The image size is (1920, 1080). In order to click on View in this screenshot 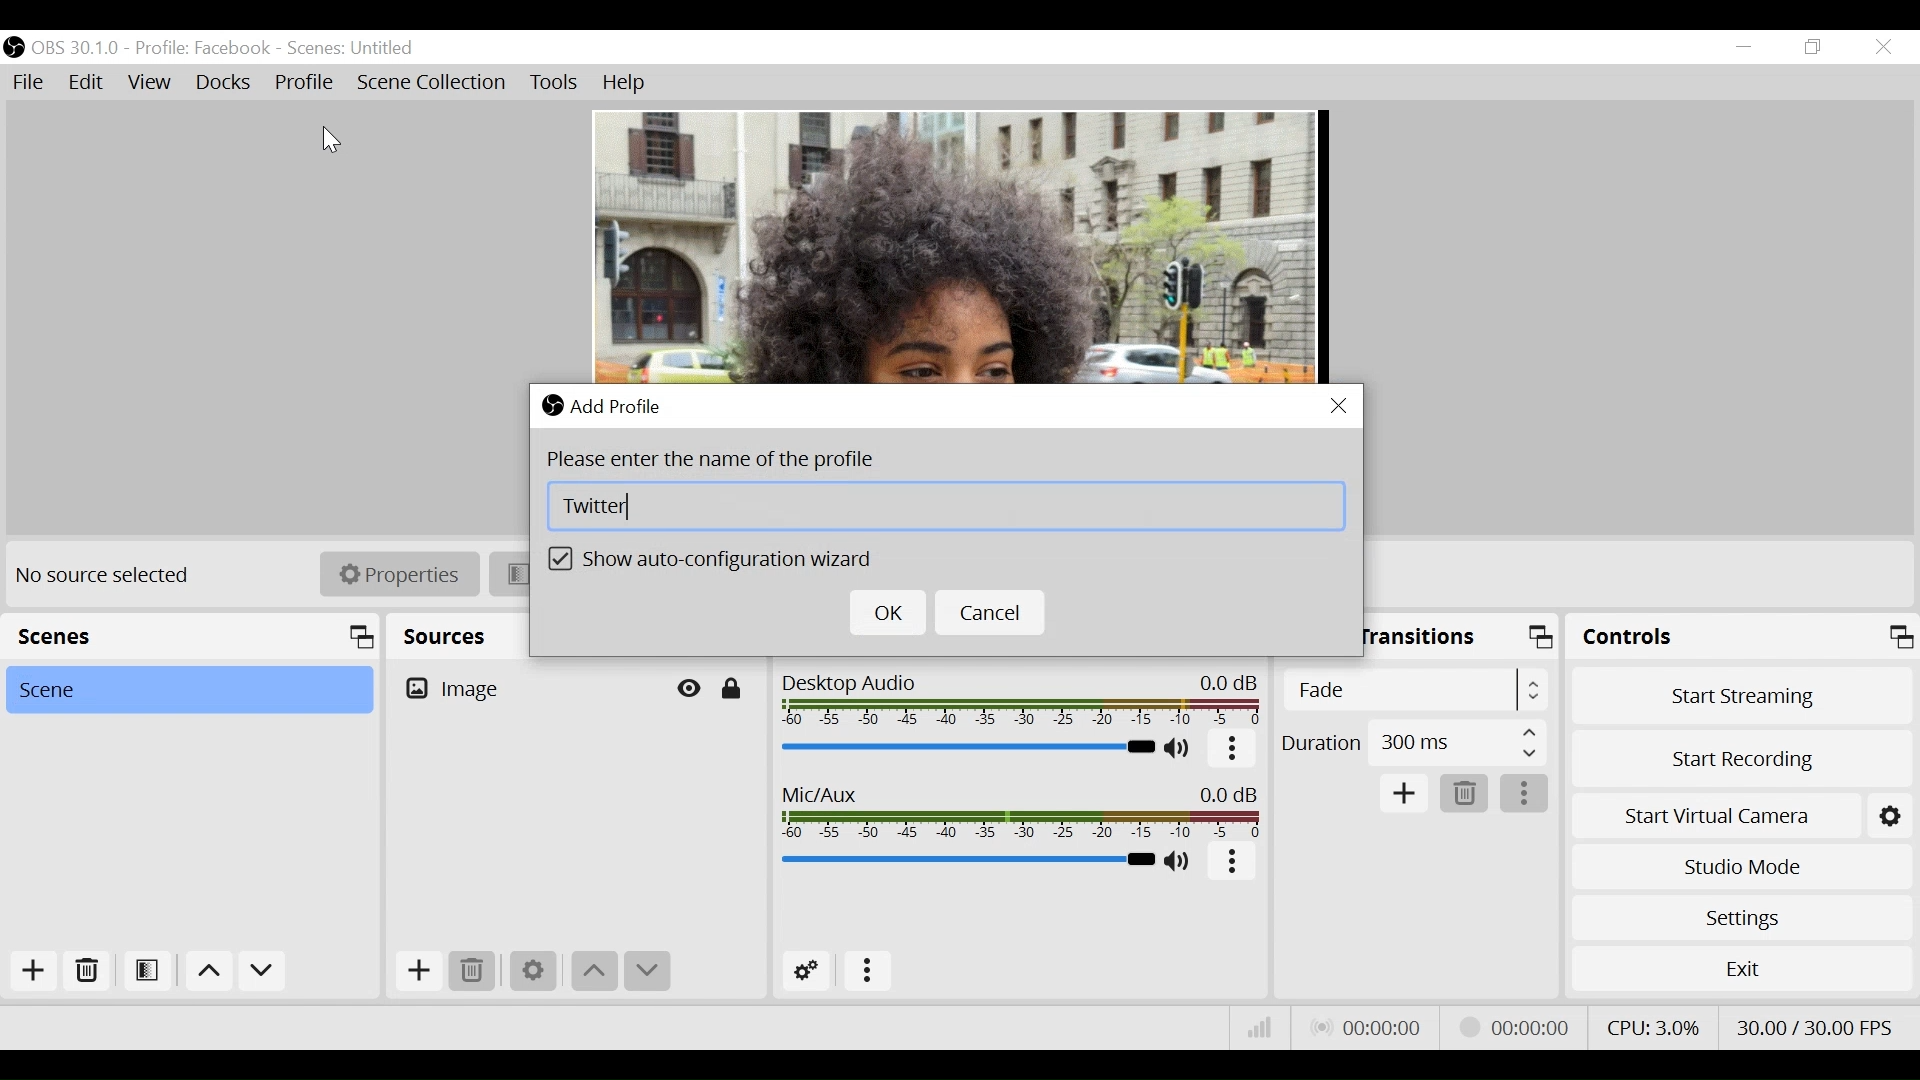, I will do `click(152, 83)`.